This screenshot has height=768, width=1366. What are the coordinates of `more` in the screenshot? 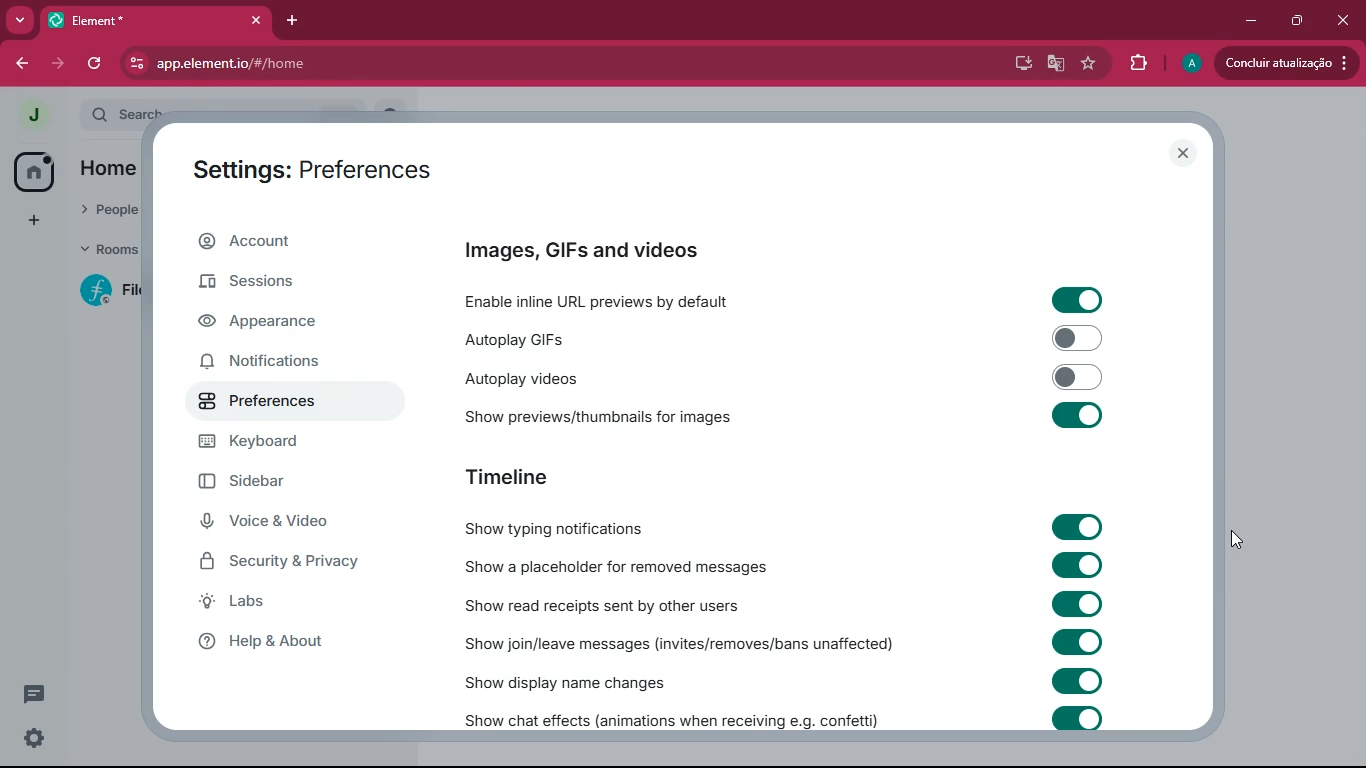 It's located at (20, 21).